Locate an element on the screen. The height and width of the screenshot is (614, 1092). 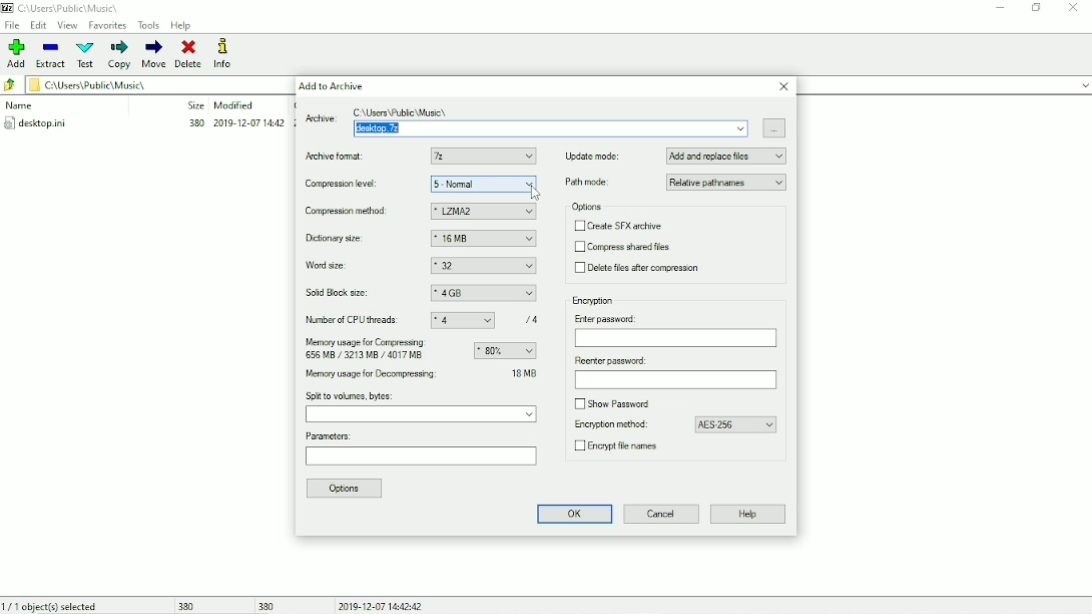
Add and replace files is located at coordinates (727, 156).